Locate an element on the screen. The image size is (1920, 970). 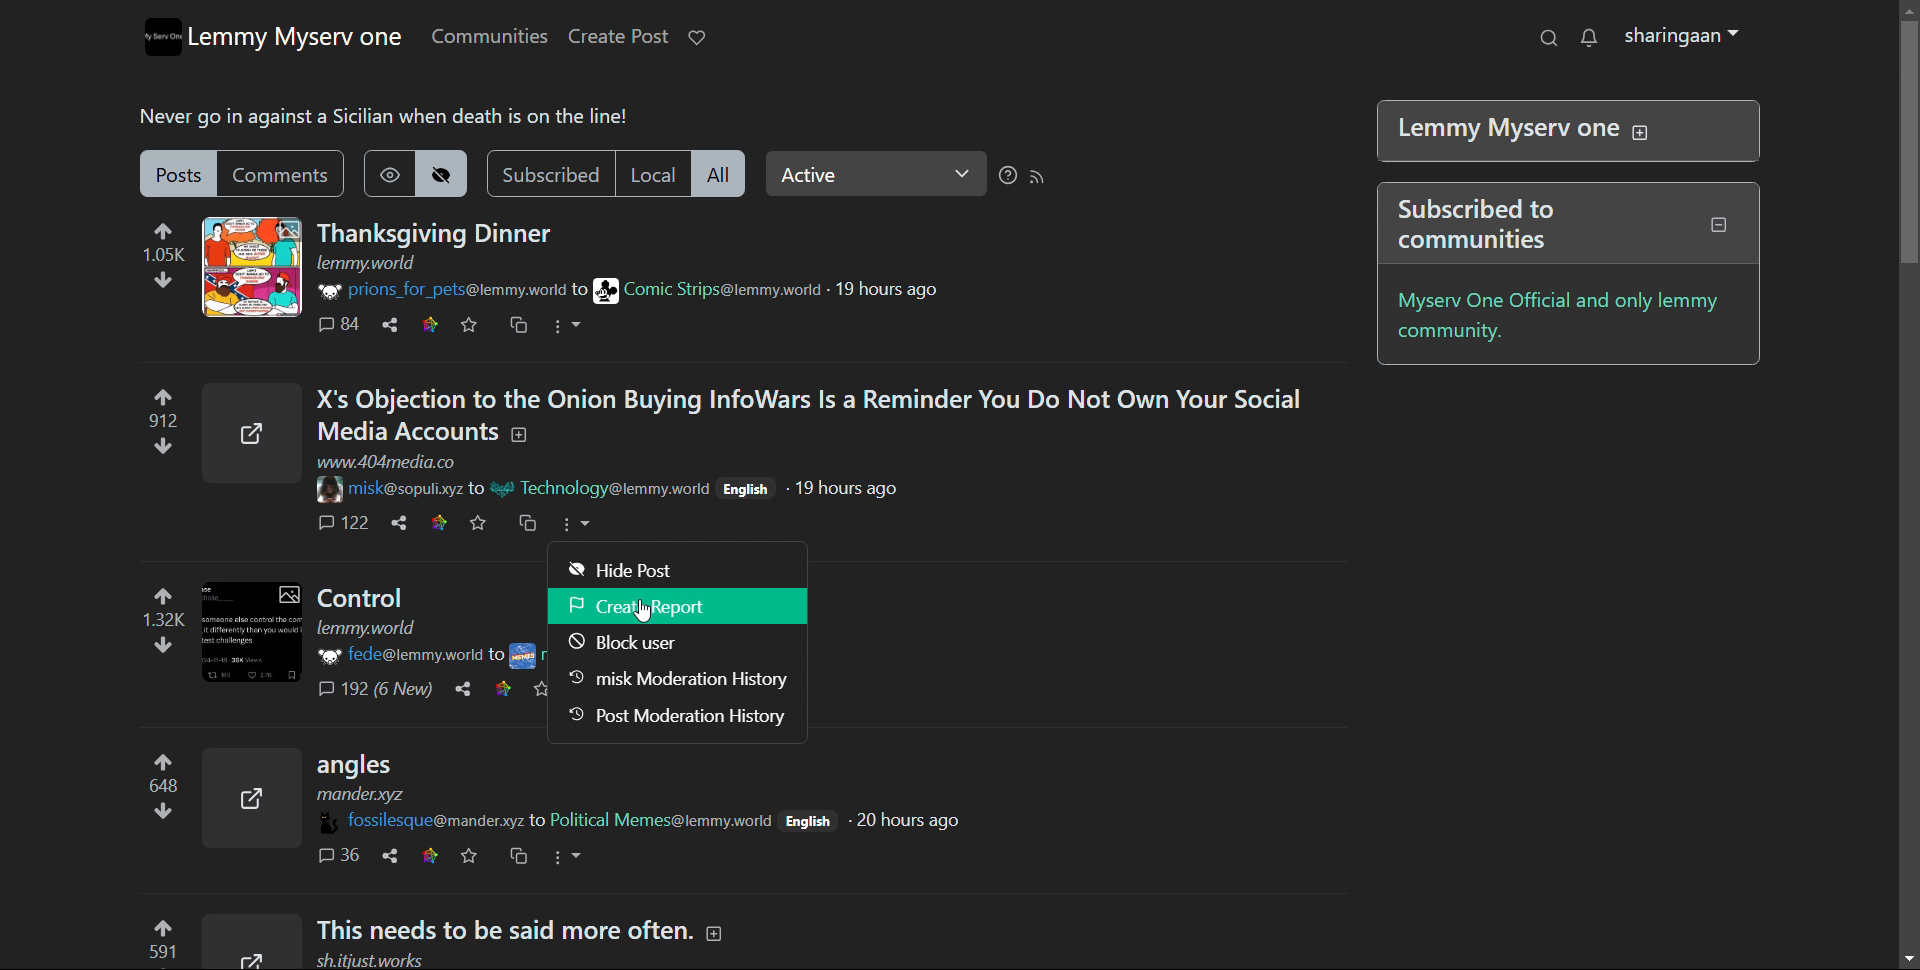
Scroll bar is located at coordinates (1906, 182).